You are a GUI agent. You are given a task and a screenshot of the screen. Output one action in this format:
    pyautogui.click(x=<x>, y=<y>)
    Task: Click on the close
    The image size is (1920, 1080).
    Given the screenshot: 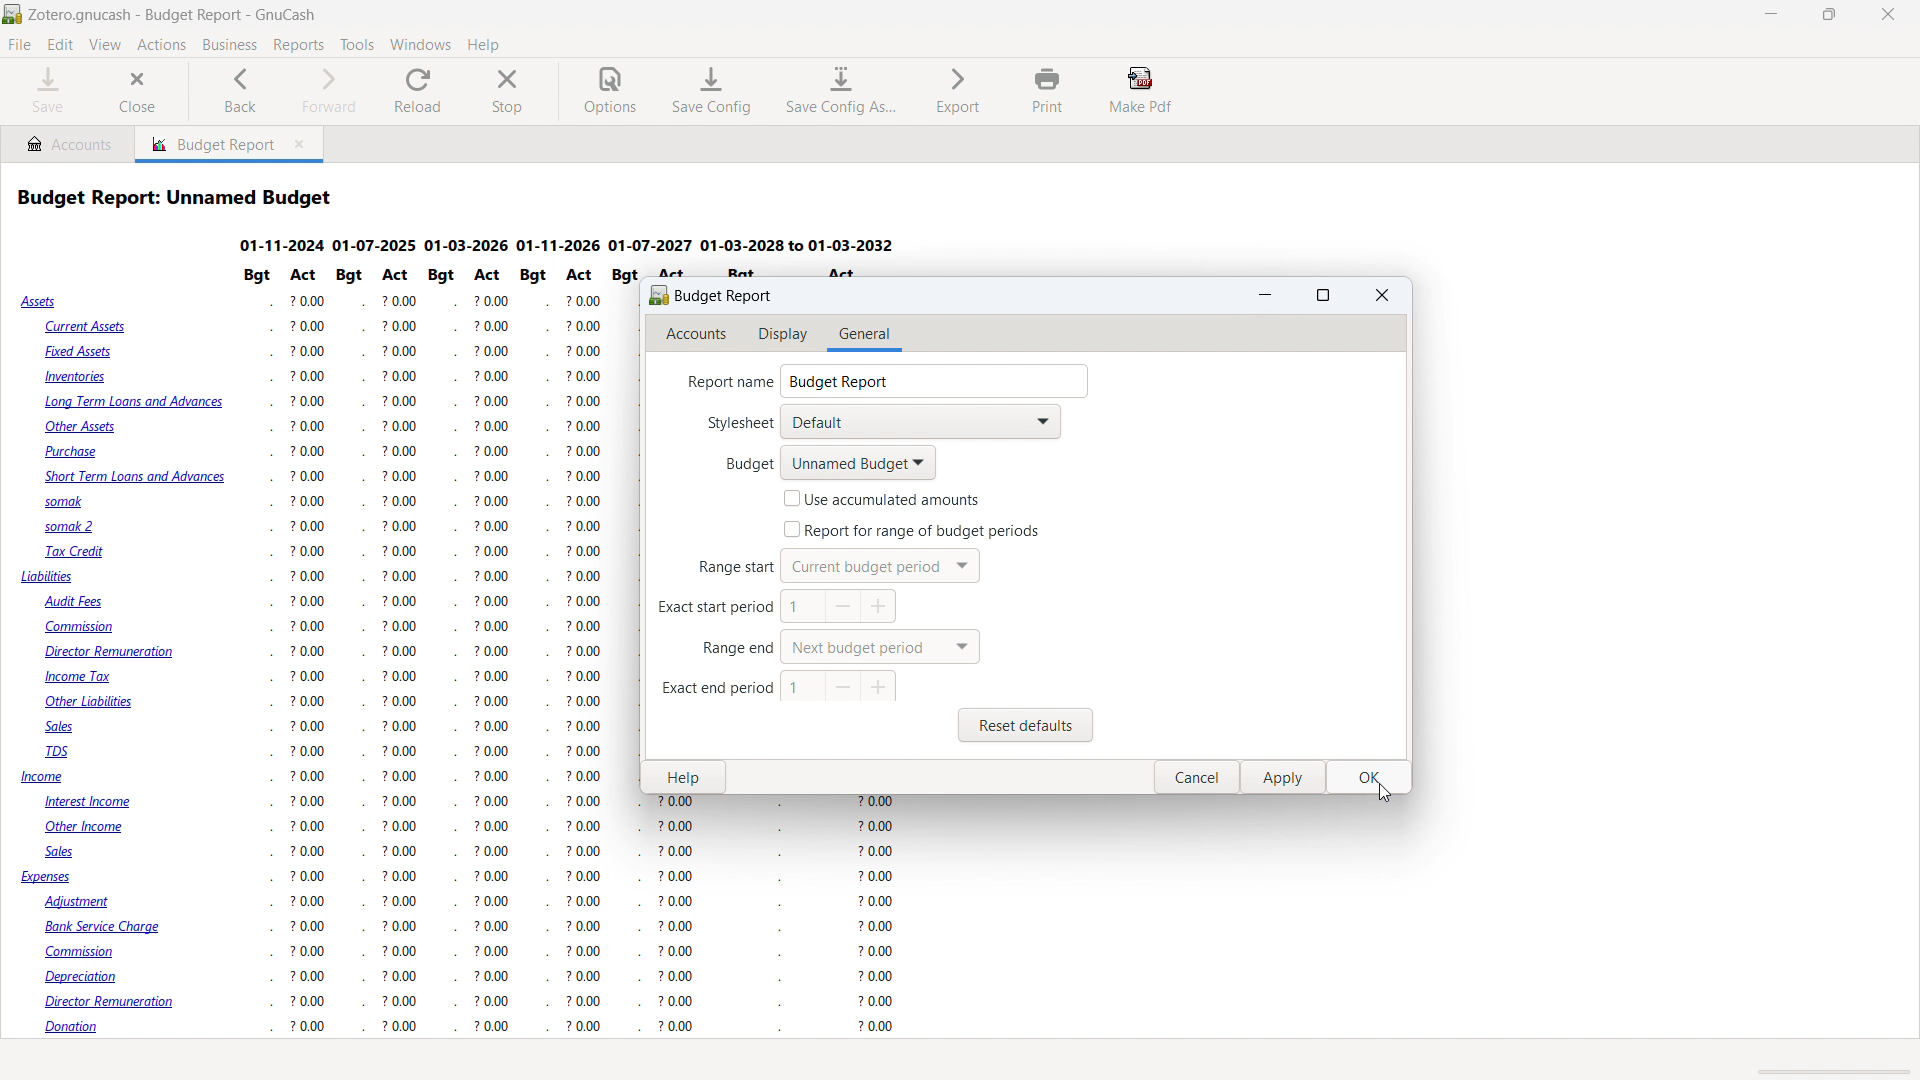 What is the action you would take?
    pyautogui.click(x=1382, y=294)
    